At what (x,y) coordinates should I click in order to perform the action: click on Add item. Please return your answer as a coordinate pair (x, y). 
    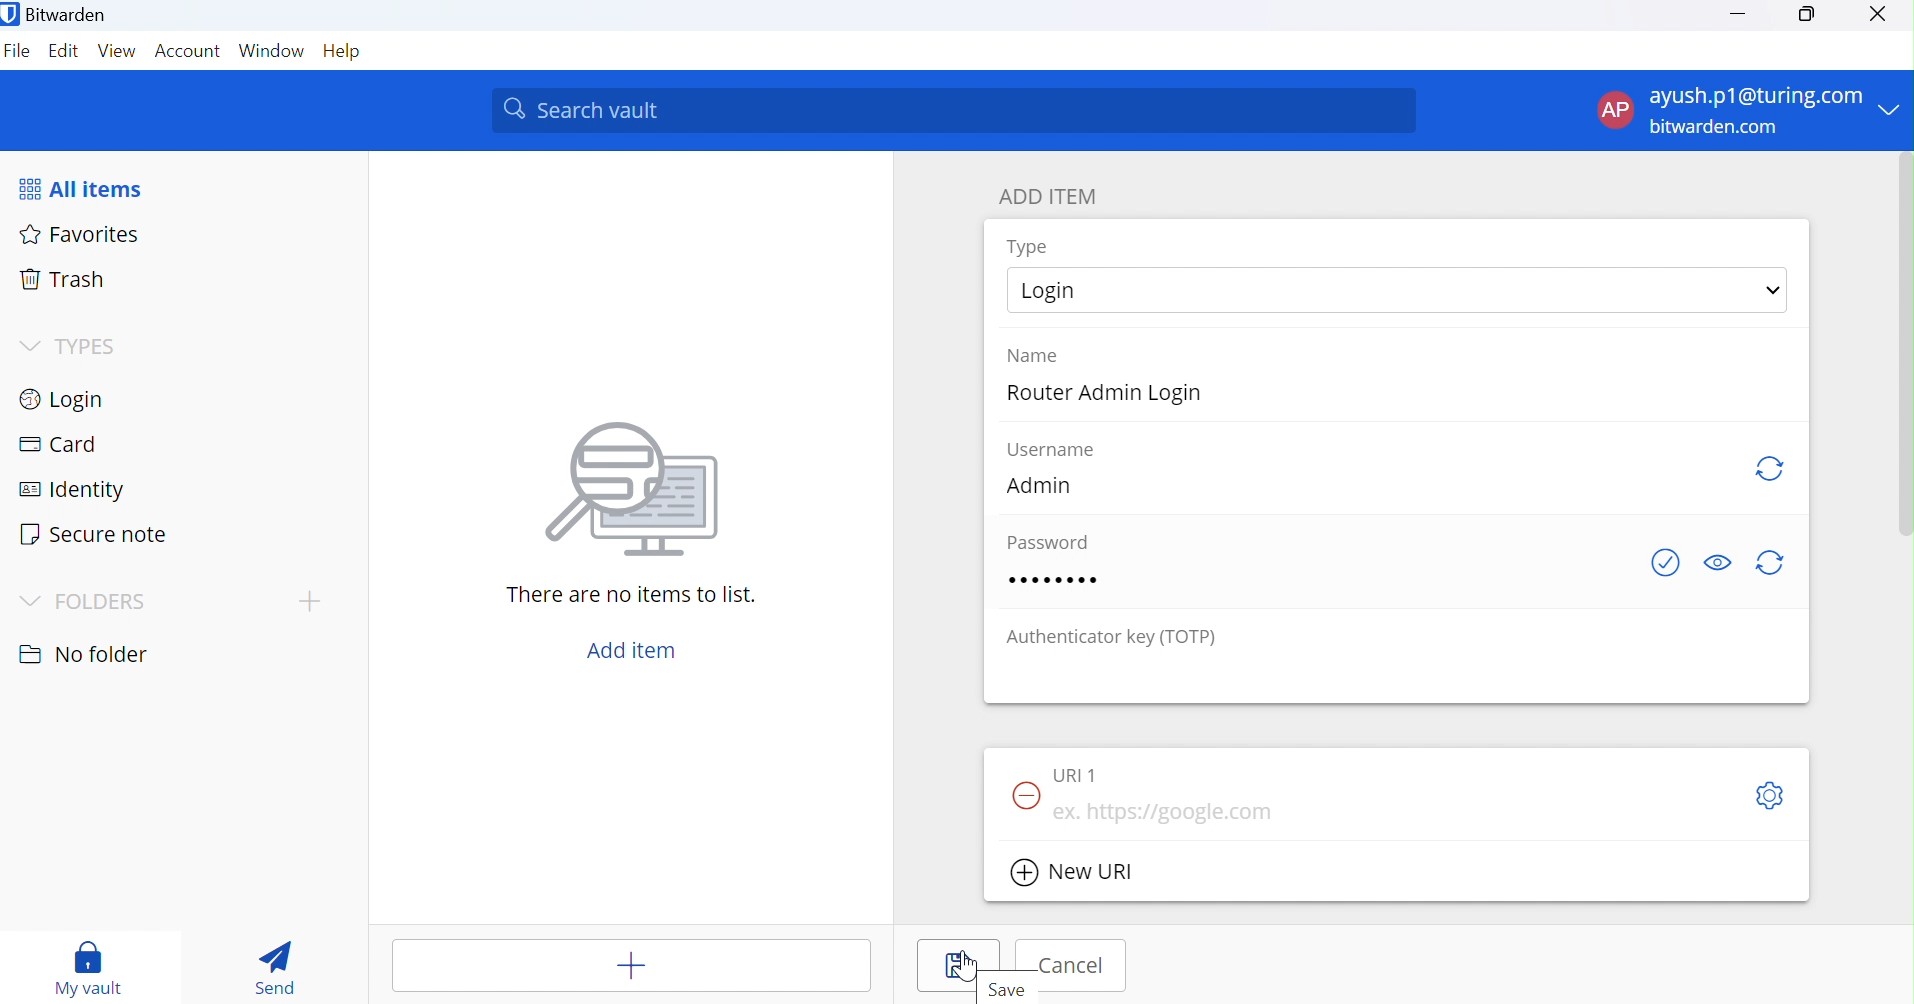
    Looking at the image, I should click on (630, 650).